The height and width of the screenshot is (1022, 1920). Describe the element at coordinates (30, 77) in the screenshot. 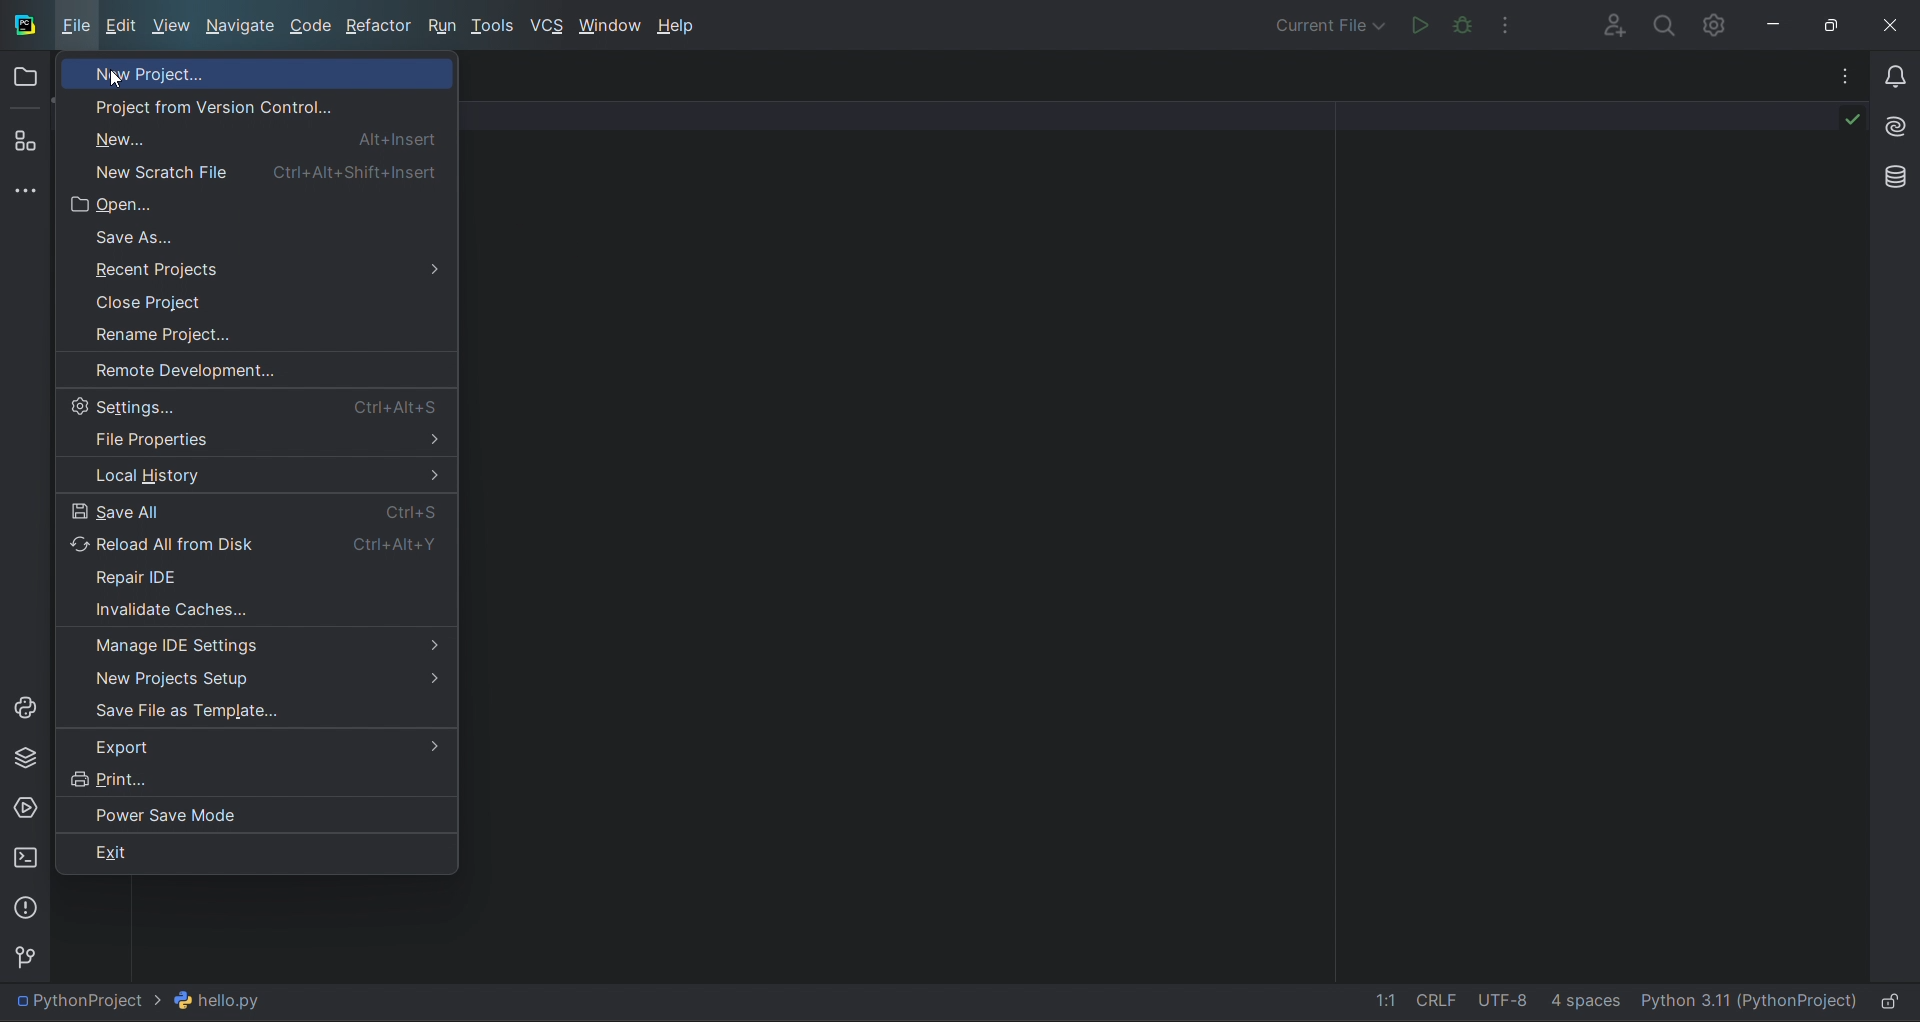

I see `folder window` at that location.